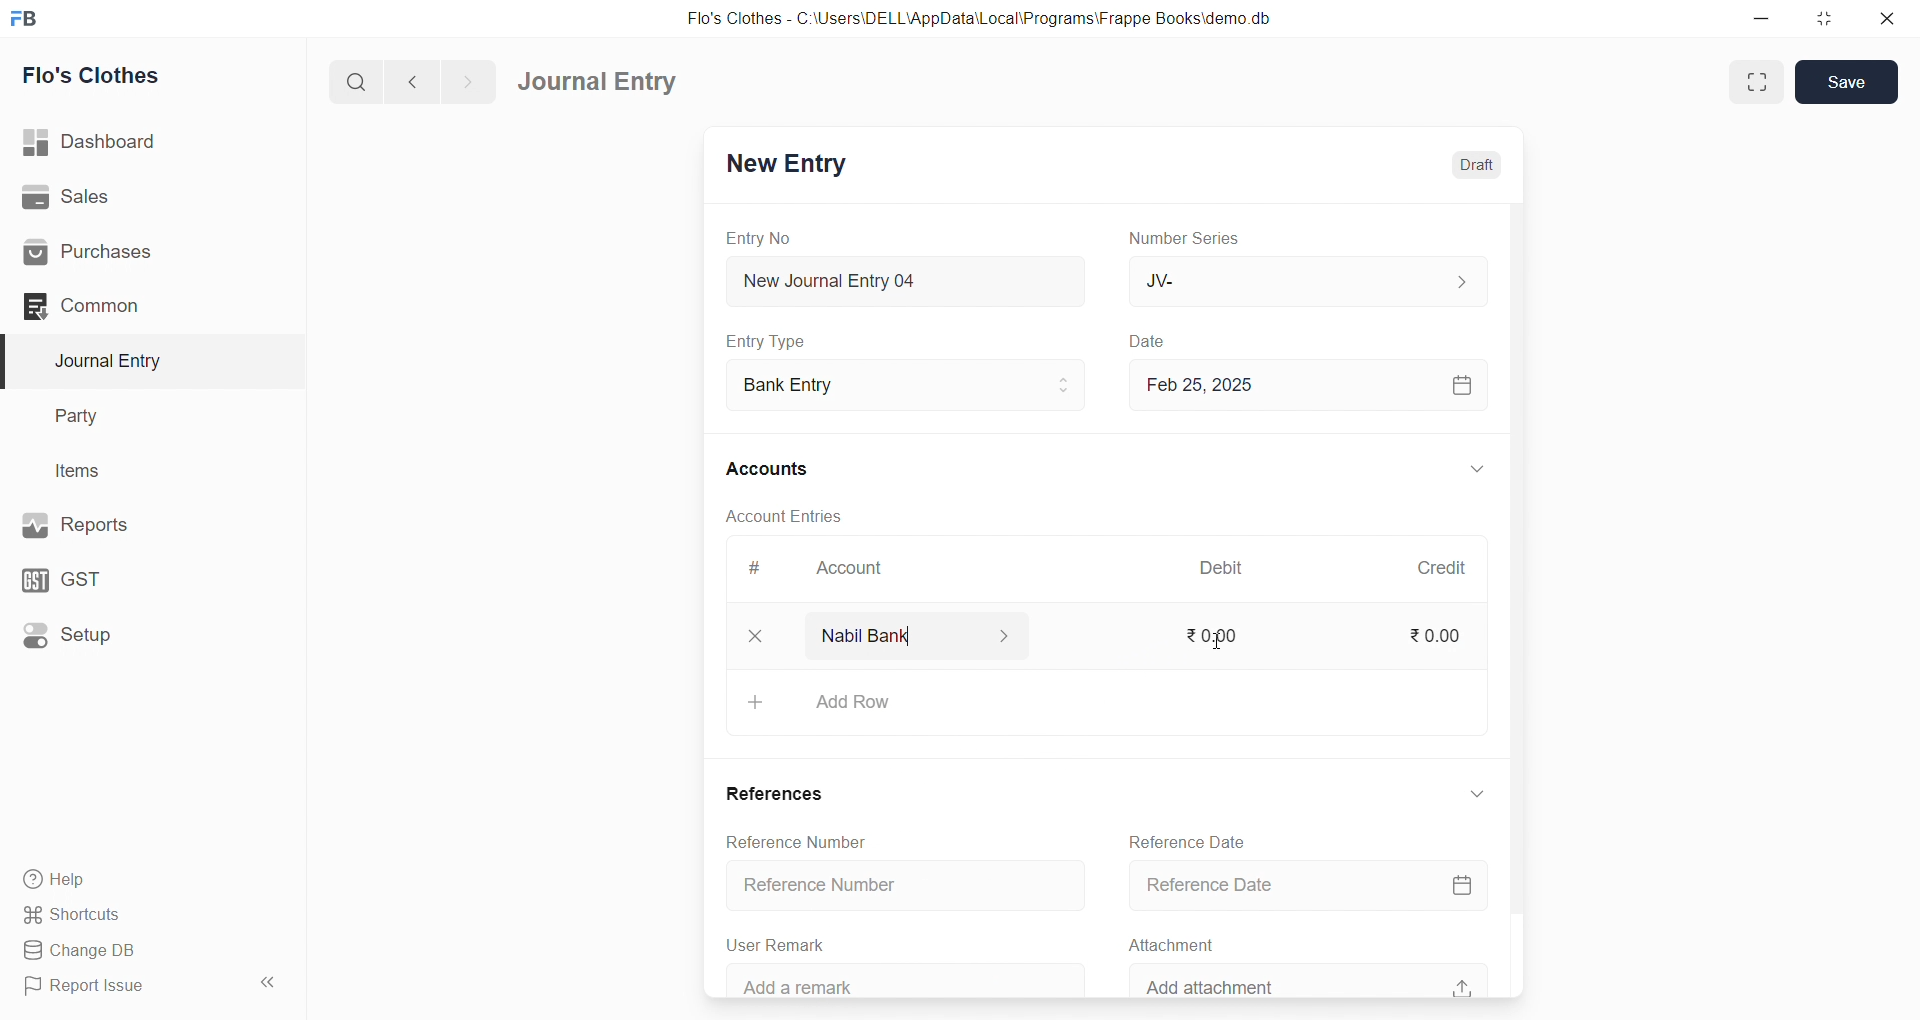 The image size is (1920, 1020). What do you see at coordinates (904, 386) in the screenshot?
I see `Bank Entry` at bounding box center [904, 386].